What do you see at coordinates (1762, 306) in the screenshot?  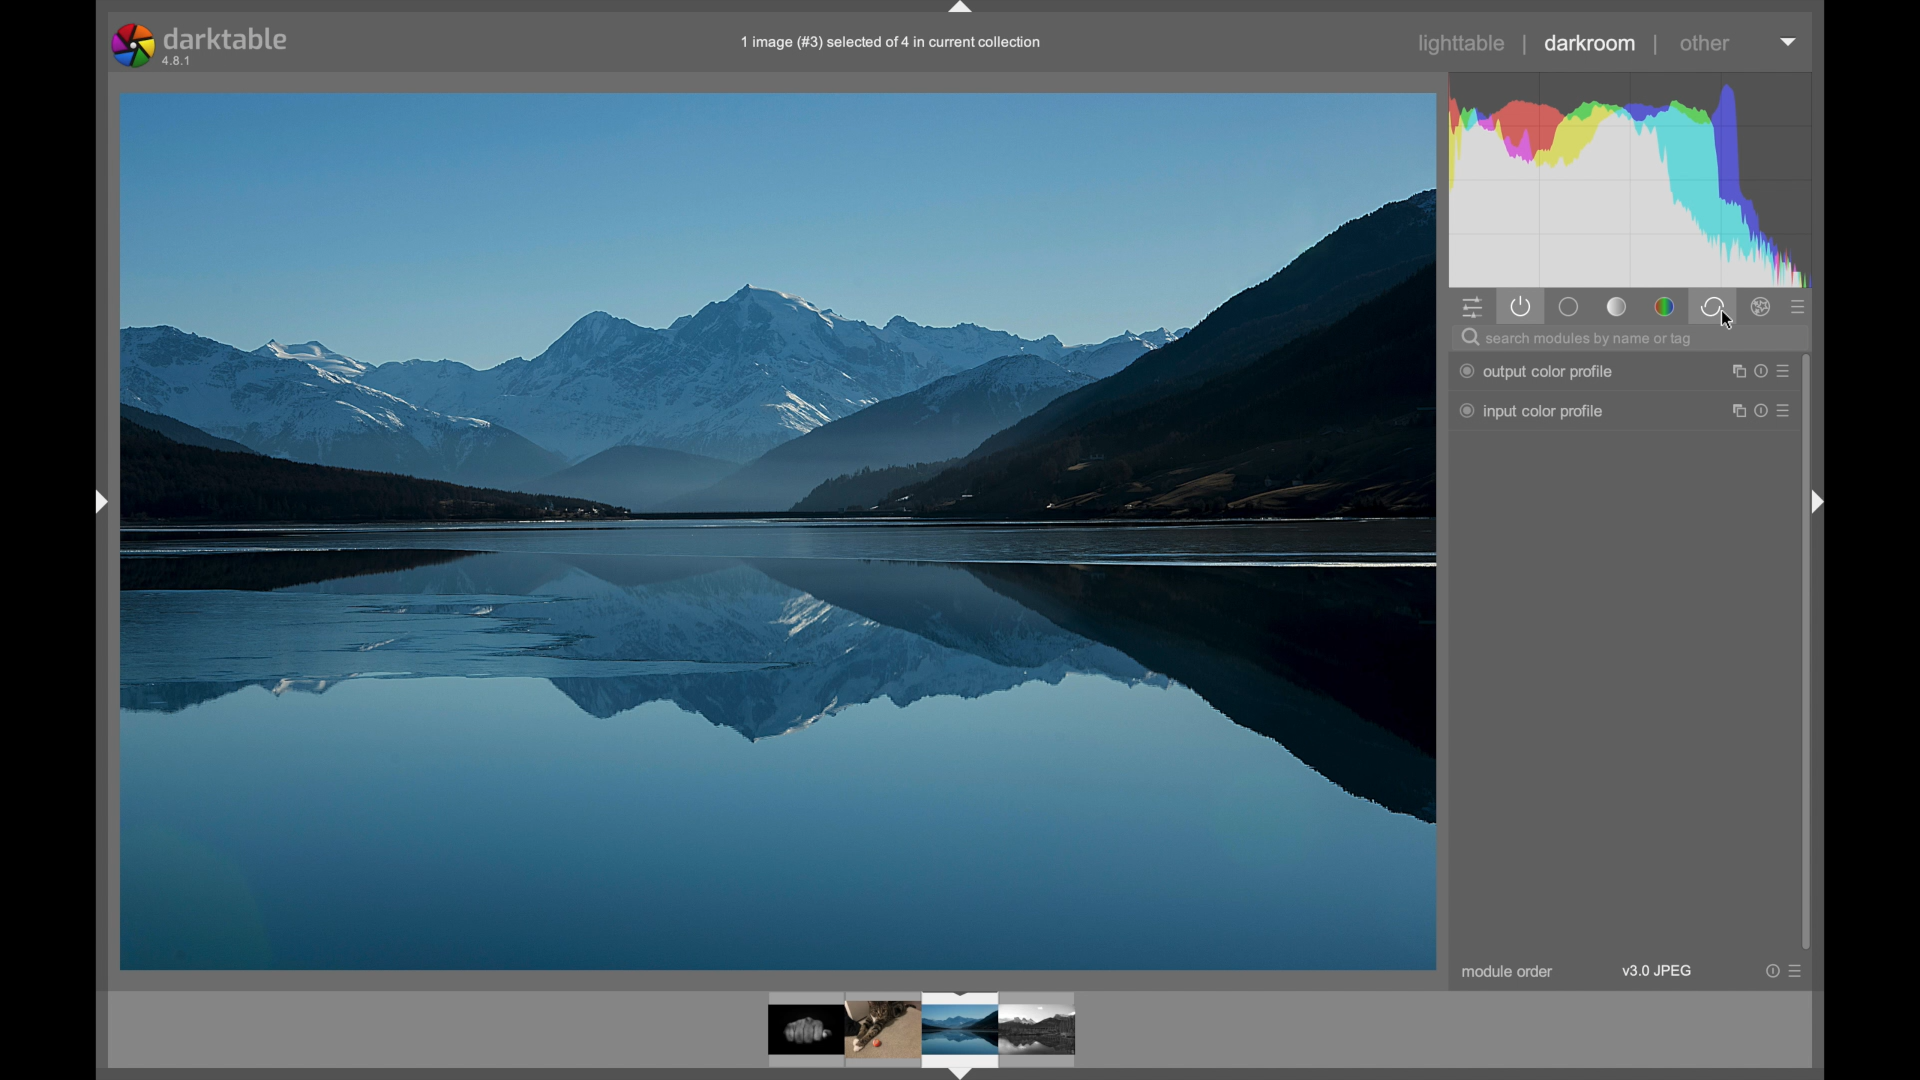 I see `effect` at bounding box center [1762, 306].